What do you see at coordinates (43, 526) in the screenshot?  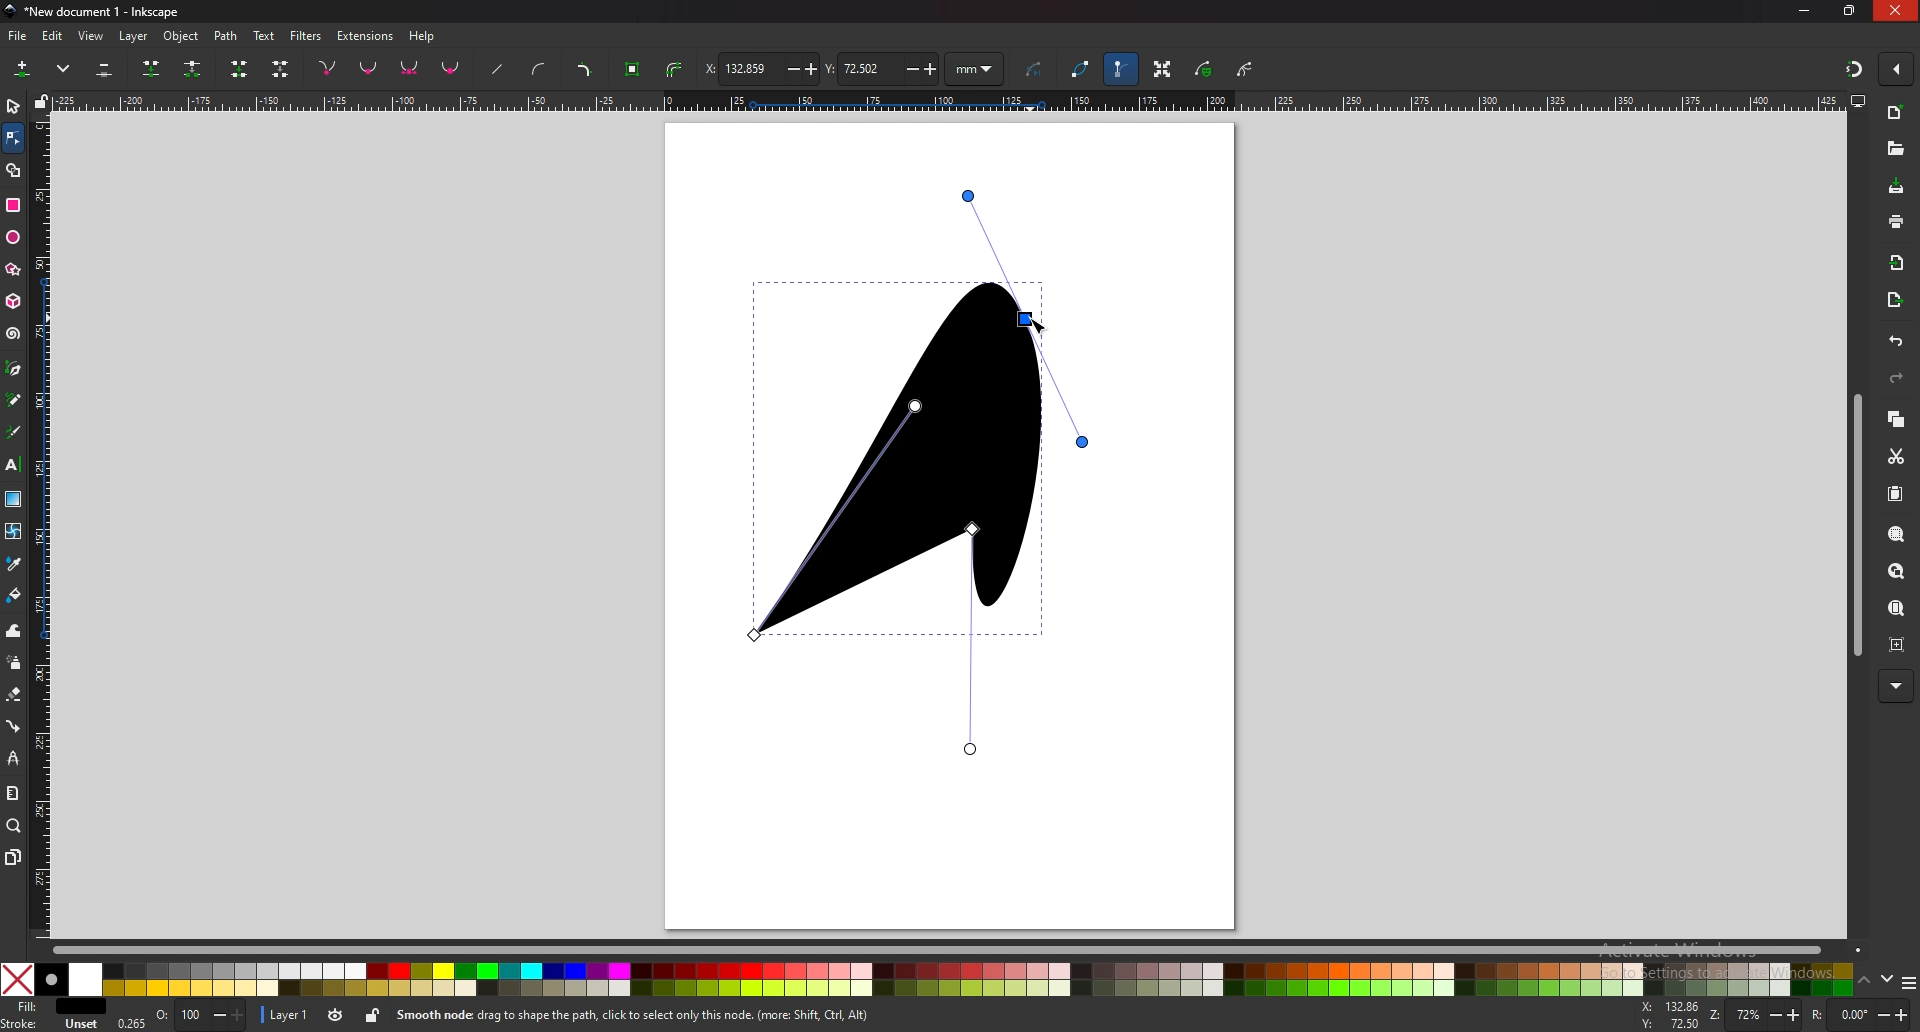 I see `vertical scale` at bounding box center [43, 526].